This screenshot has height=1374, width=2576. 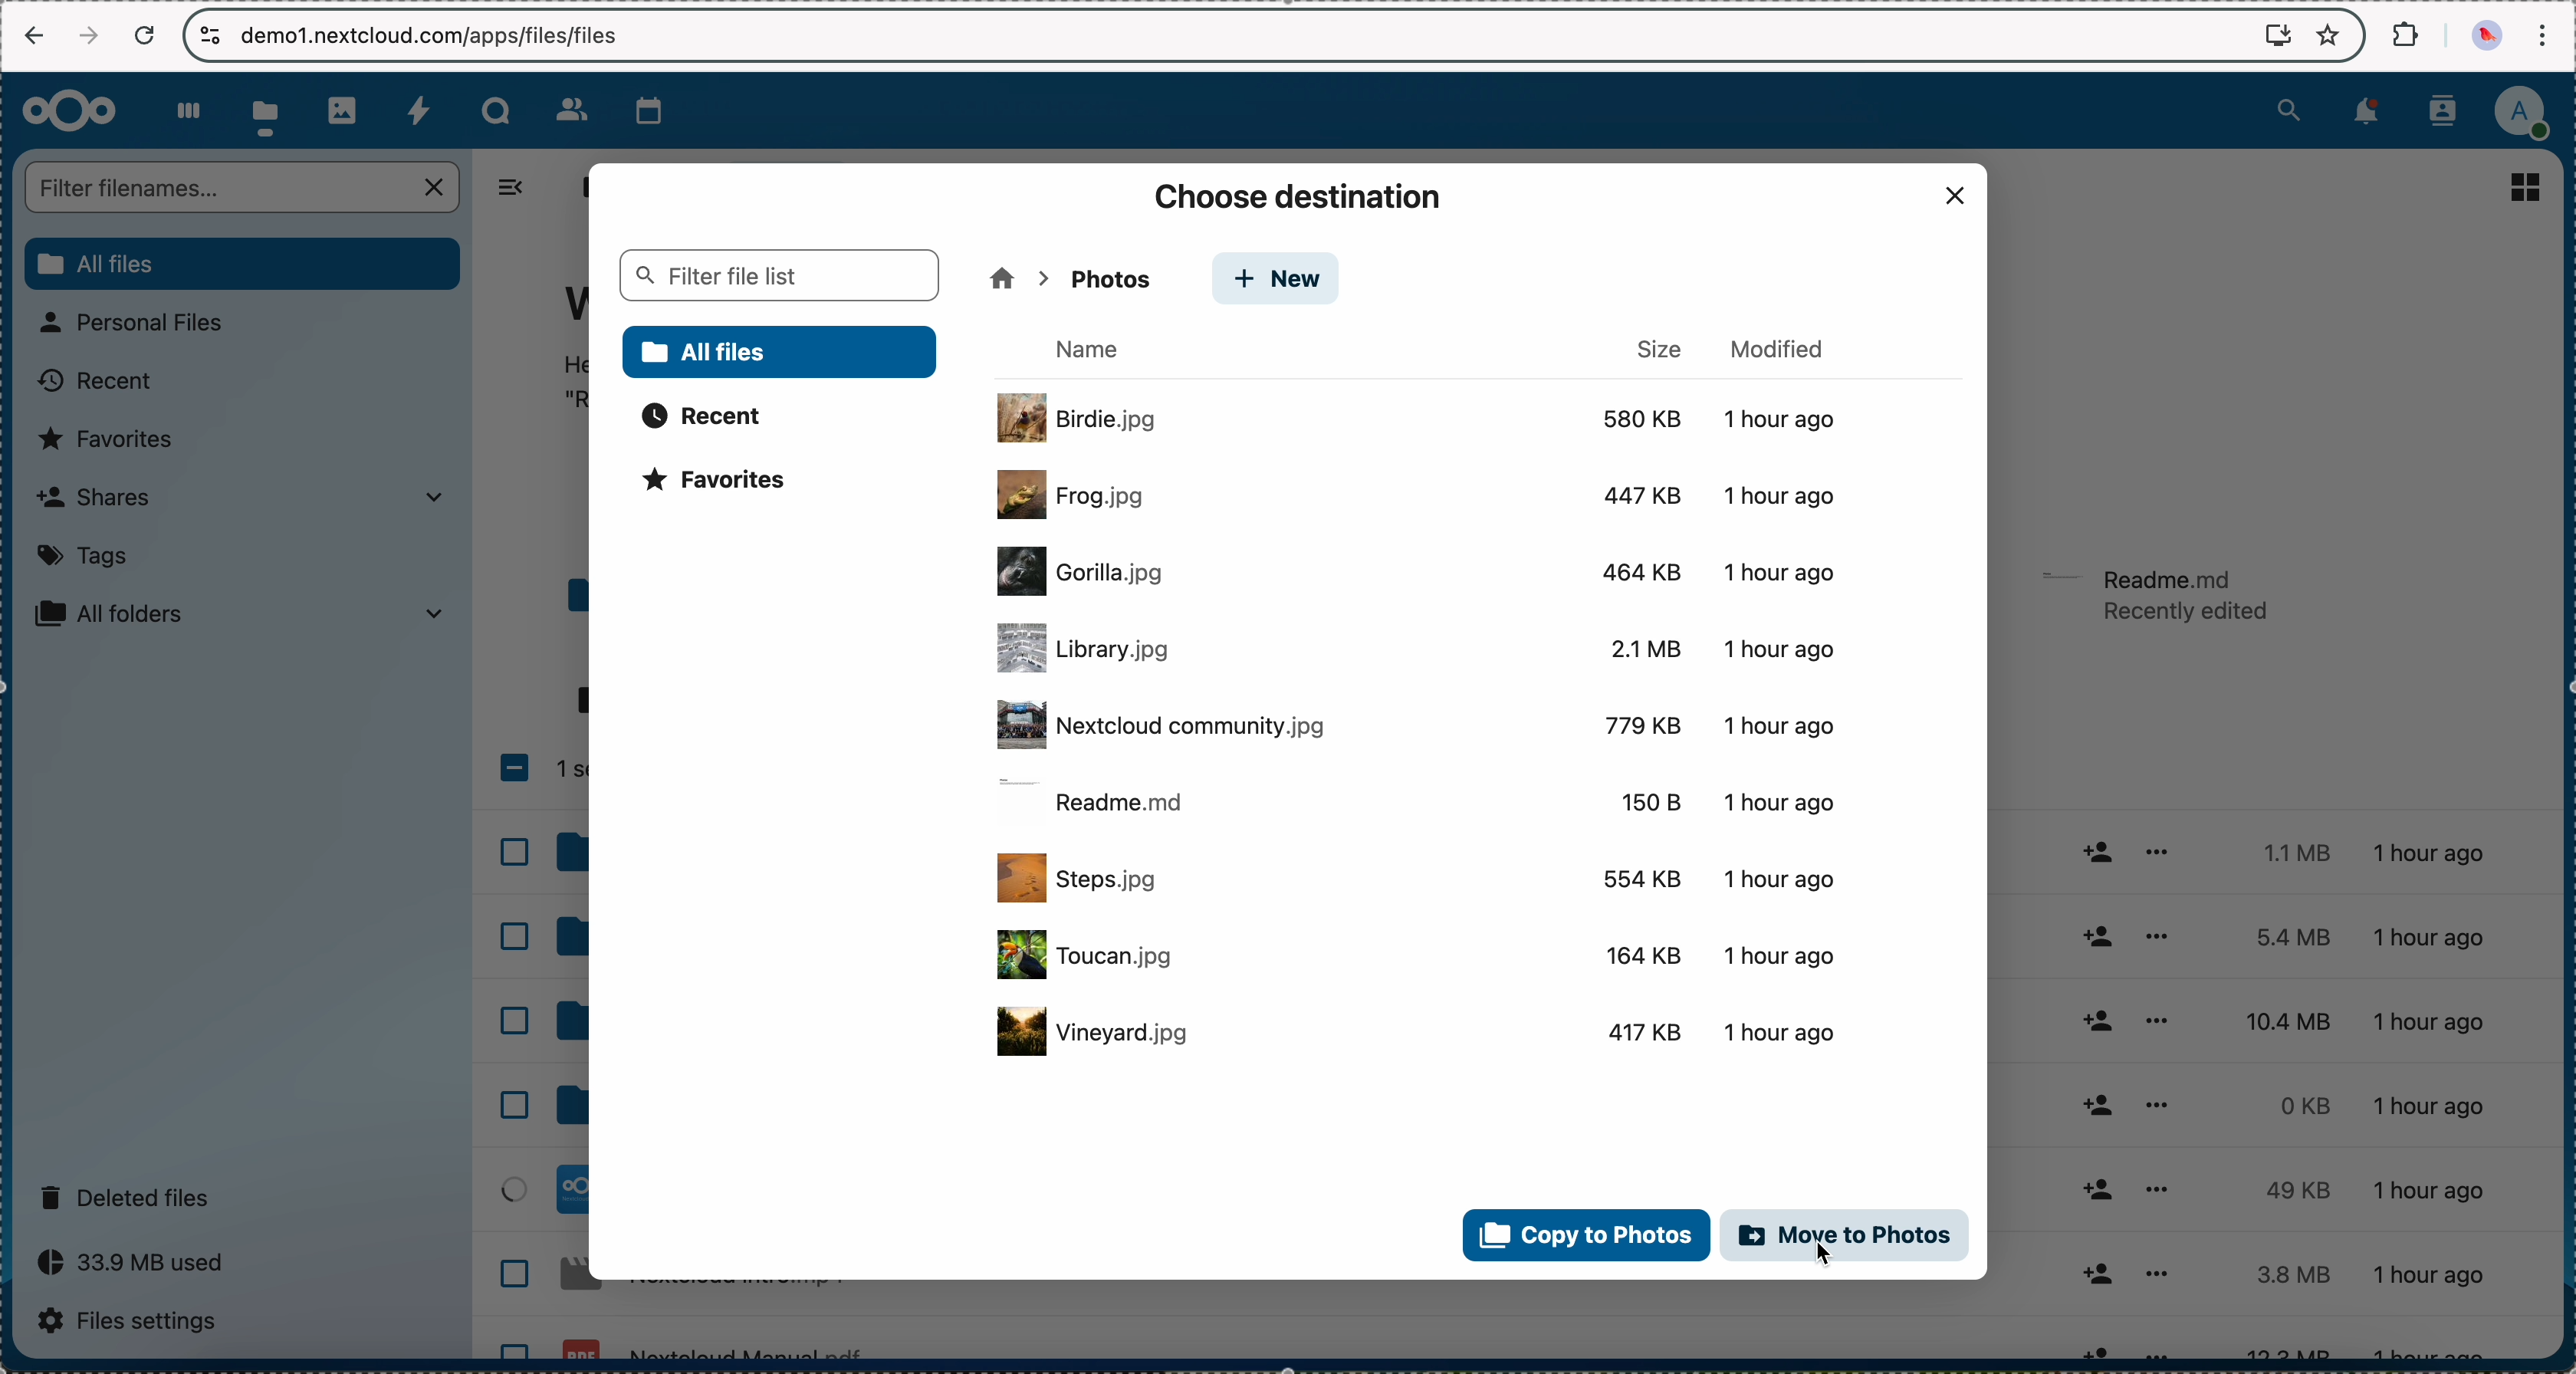 I want to click on all files, so click(x=781, y=352).